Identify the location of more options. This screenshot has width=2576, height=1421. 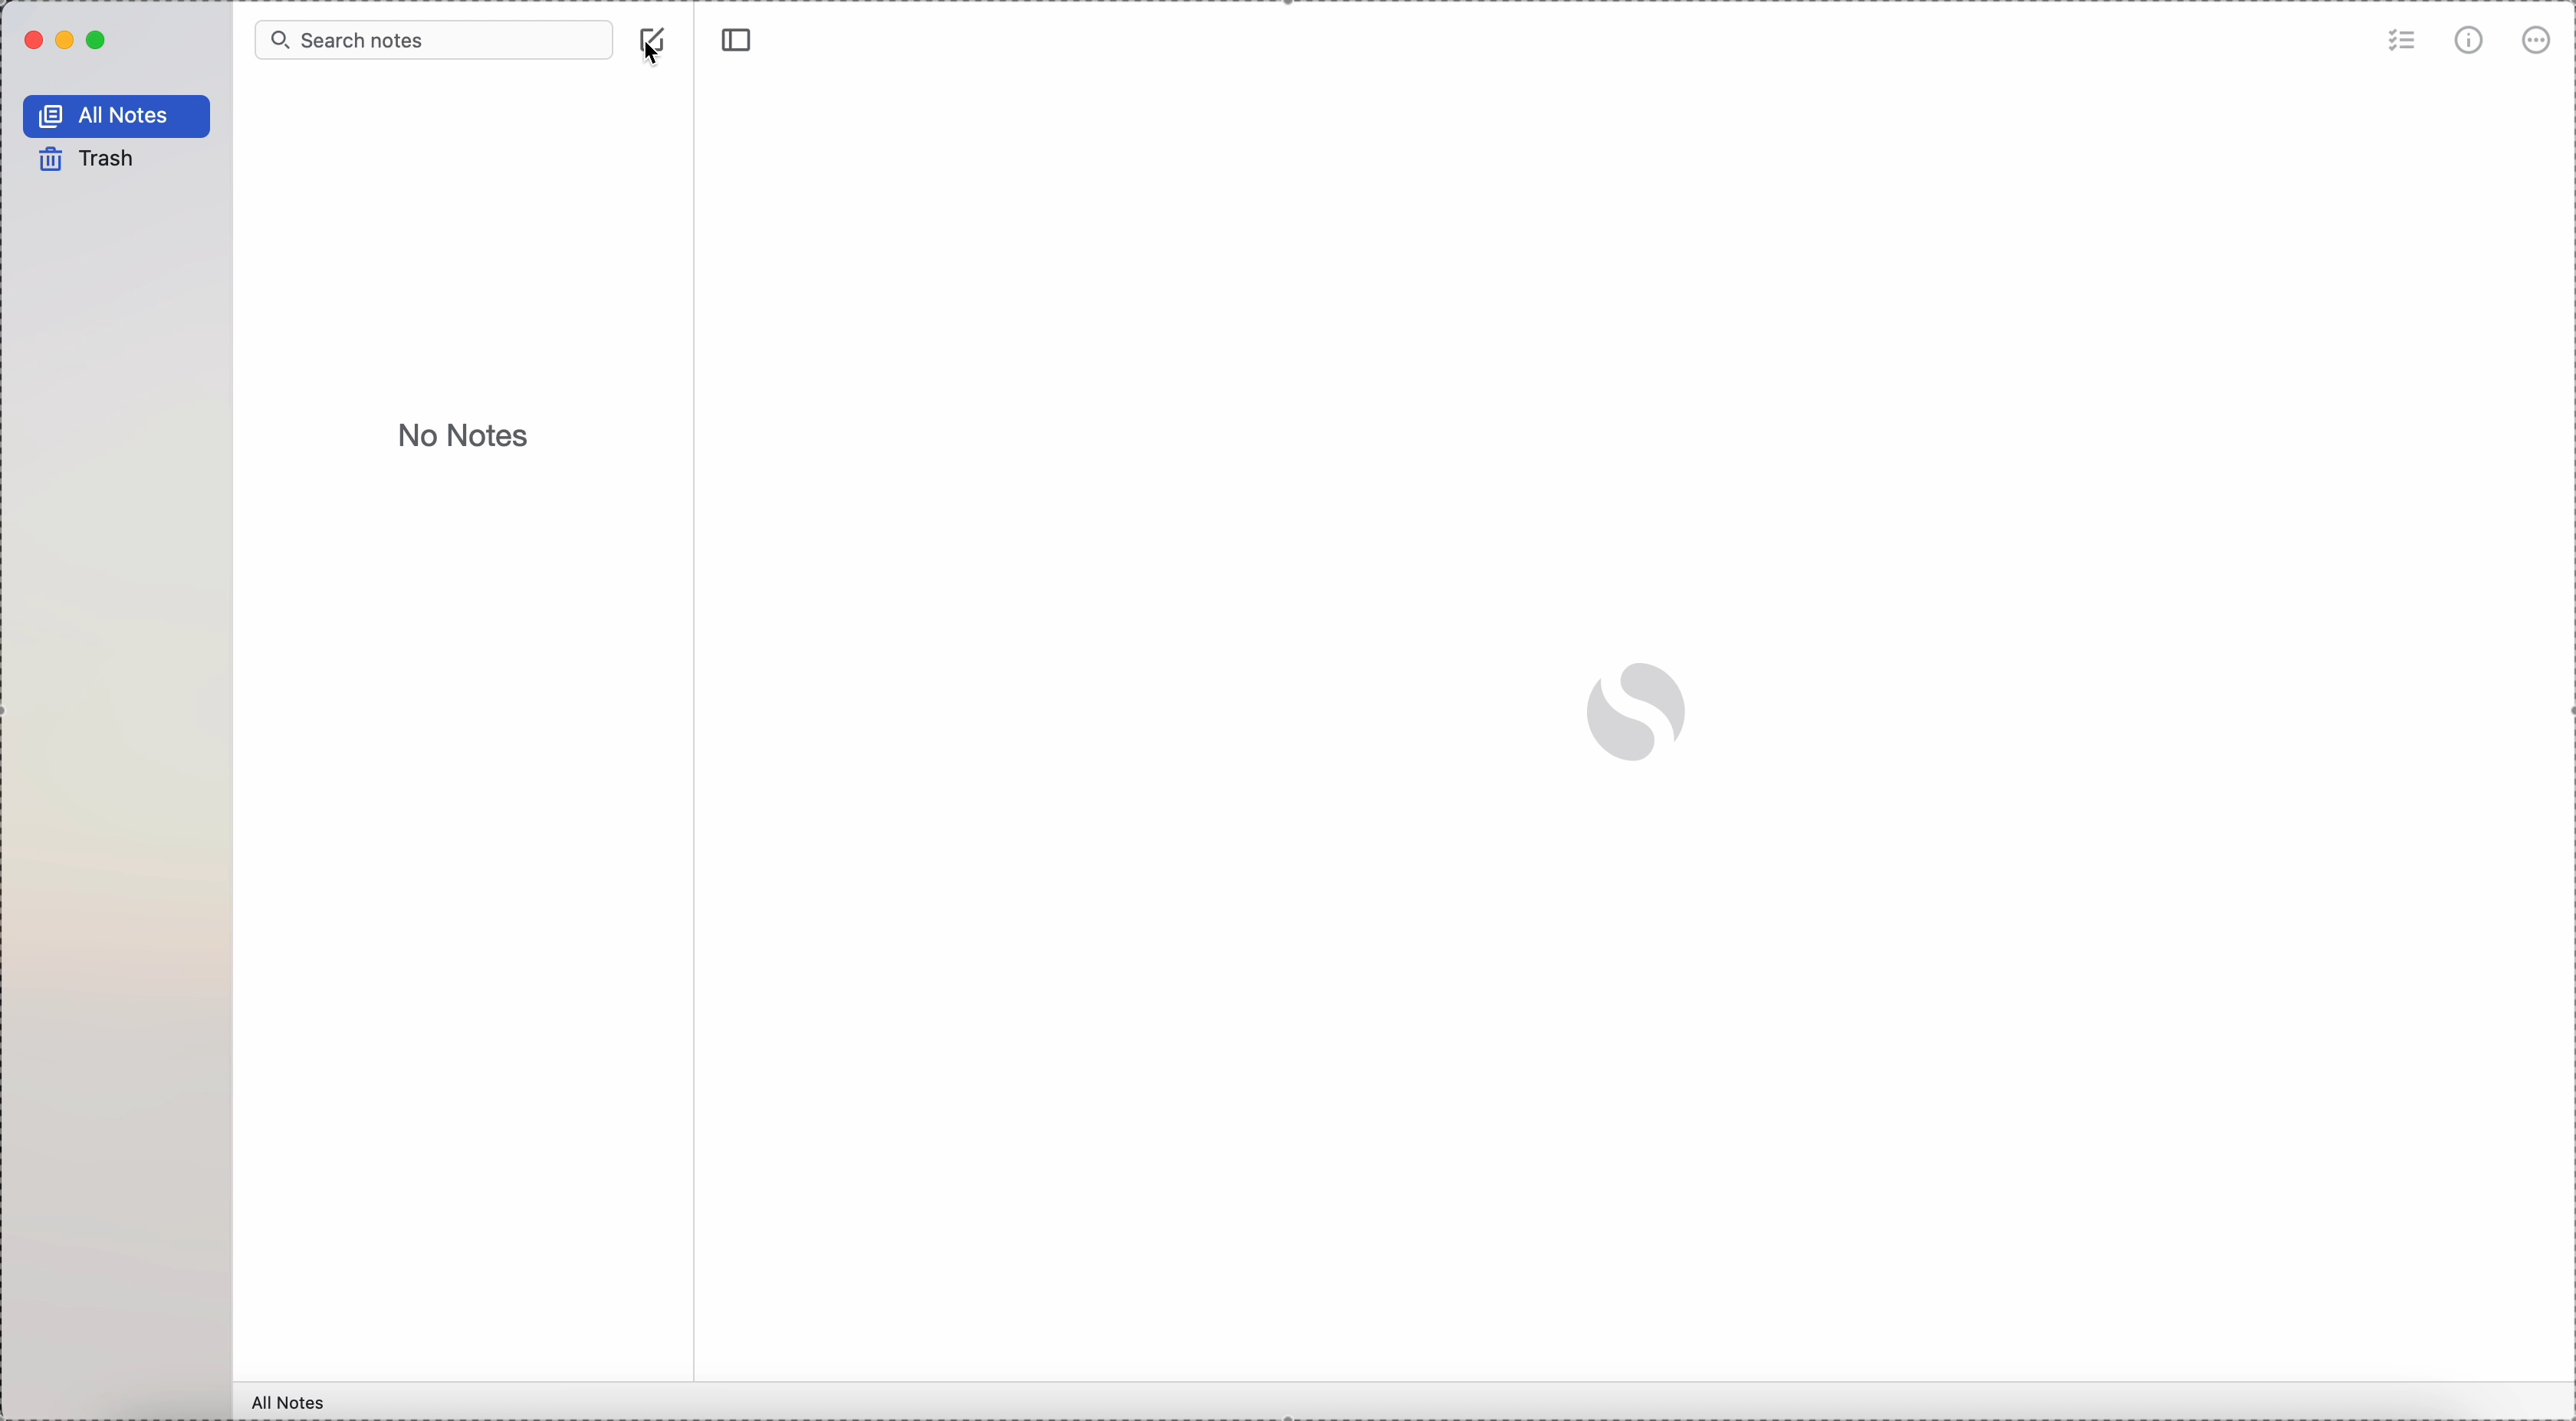
(2534, 42).